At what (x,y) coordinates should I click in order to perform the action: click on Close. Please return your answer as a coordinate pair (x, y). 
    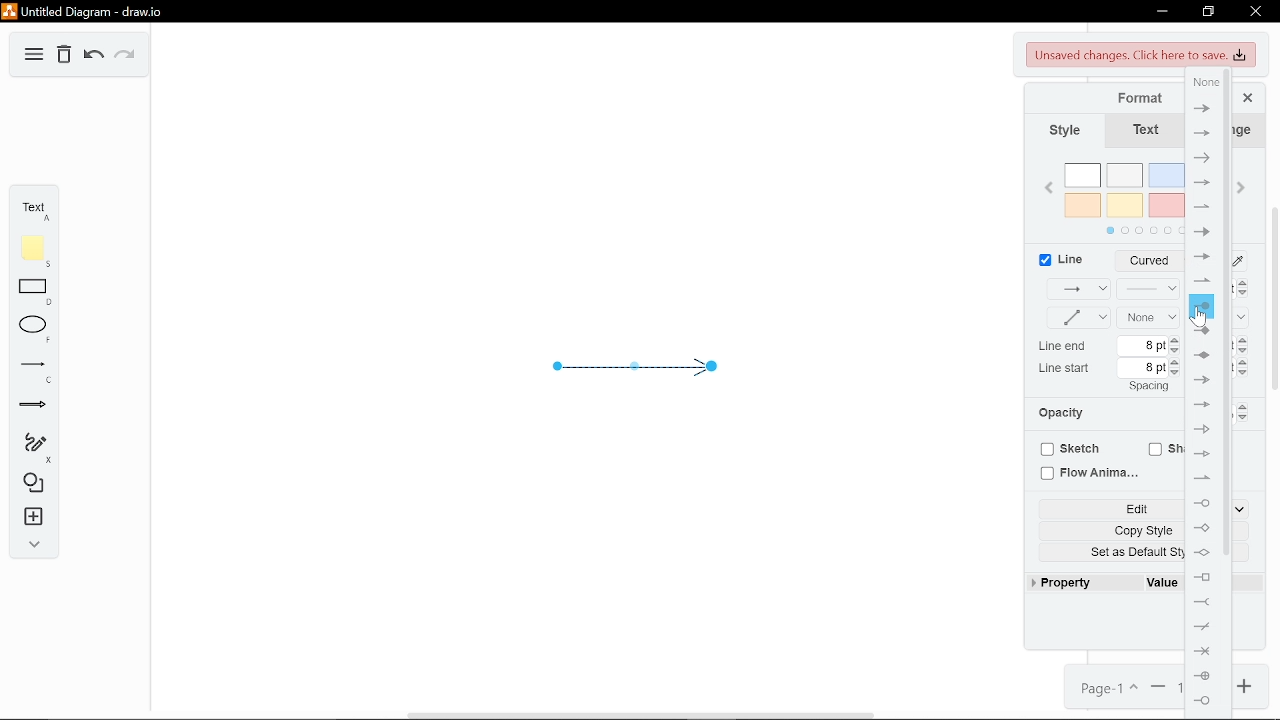
    Looking at the image, I should click on (1256, 13).